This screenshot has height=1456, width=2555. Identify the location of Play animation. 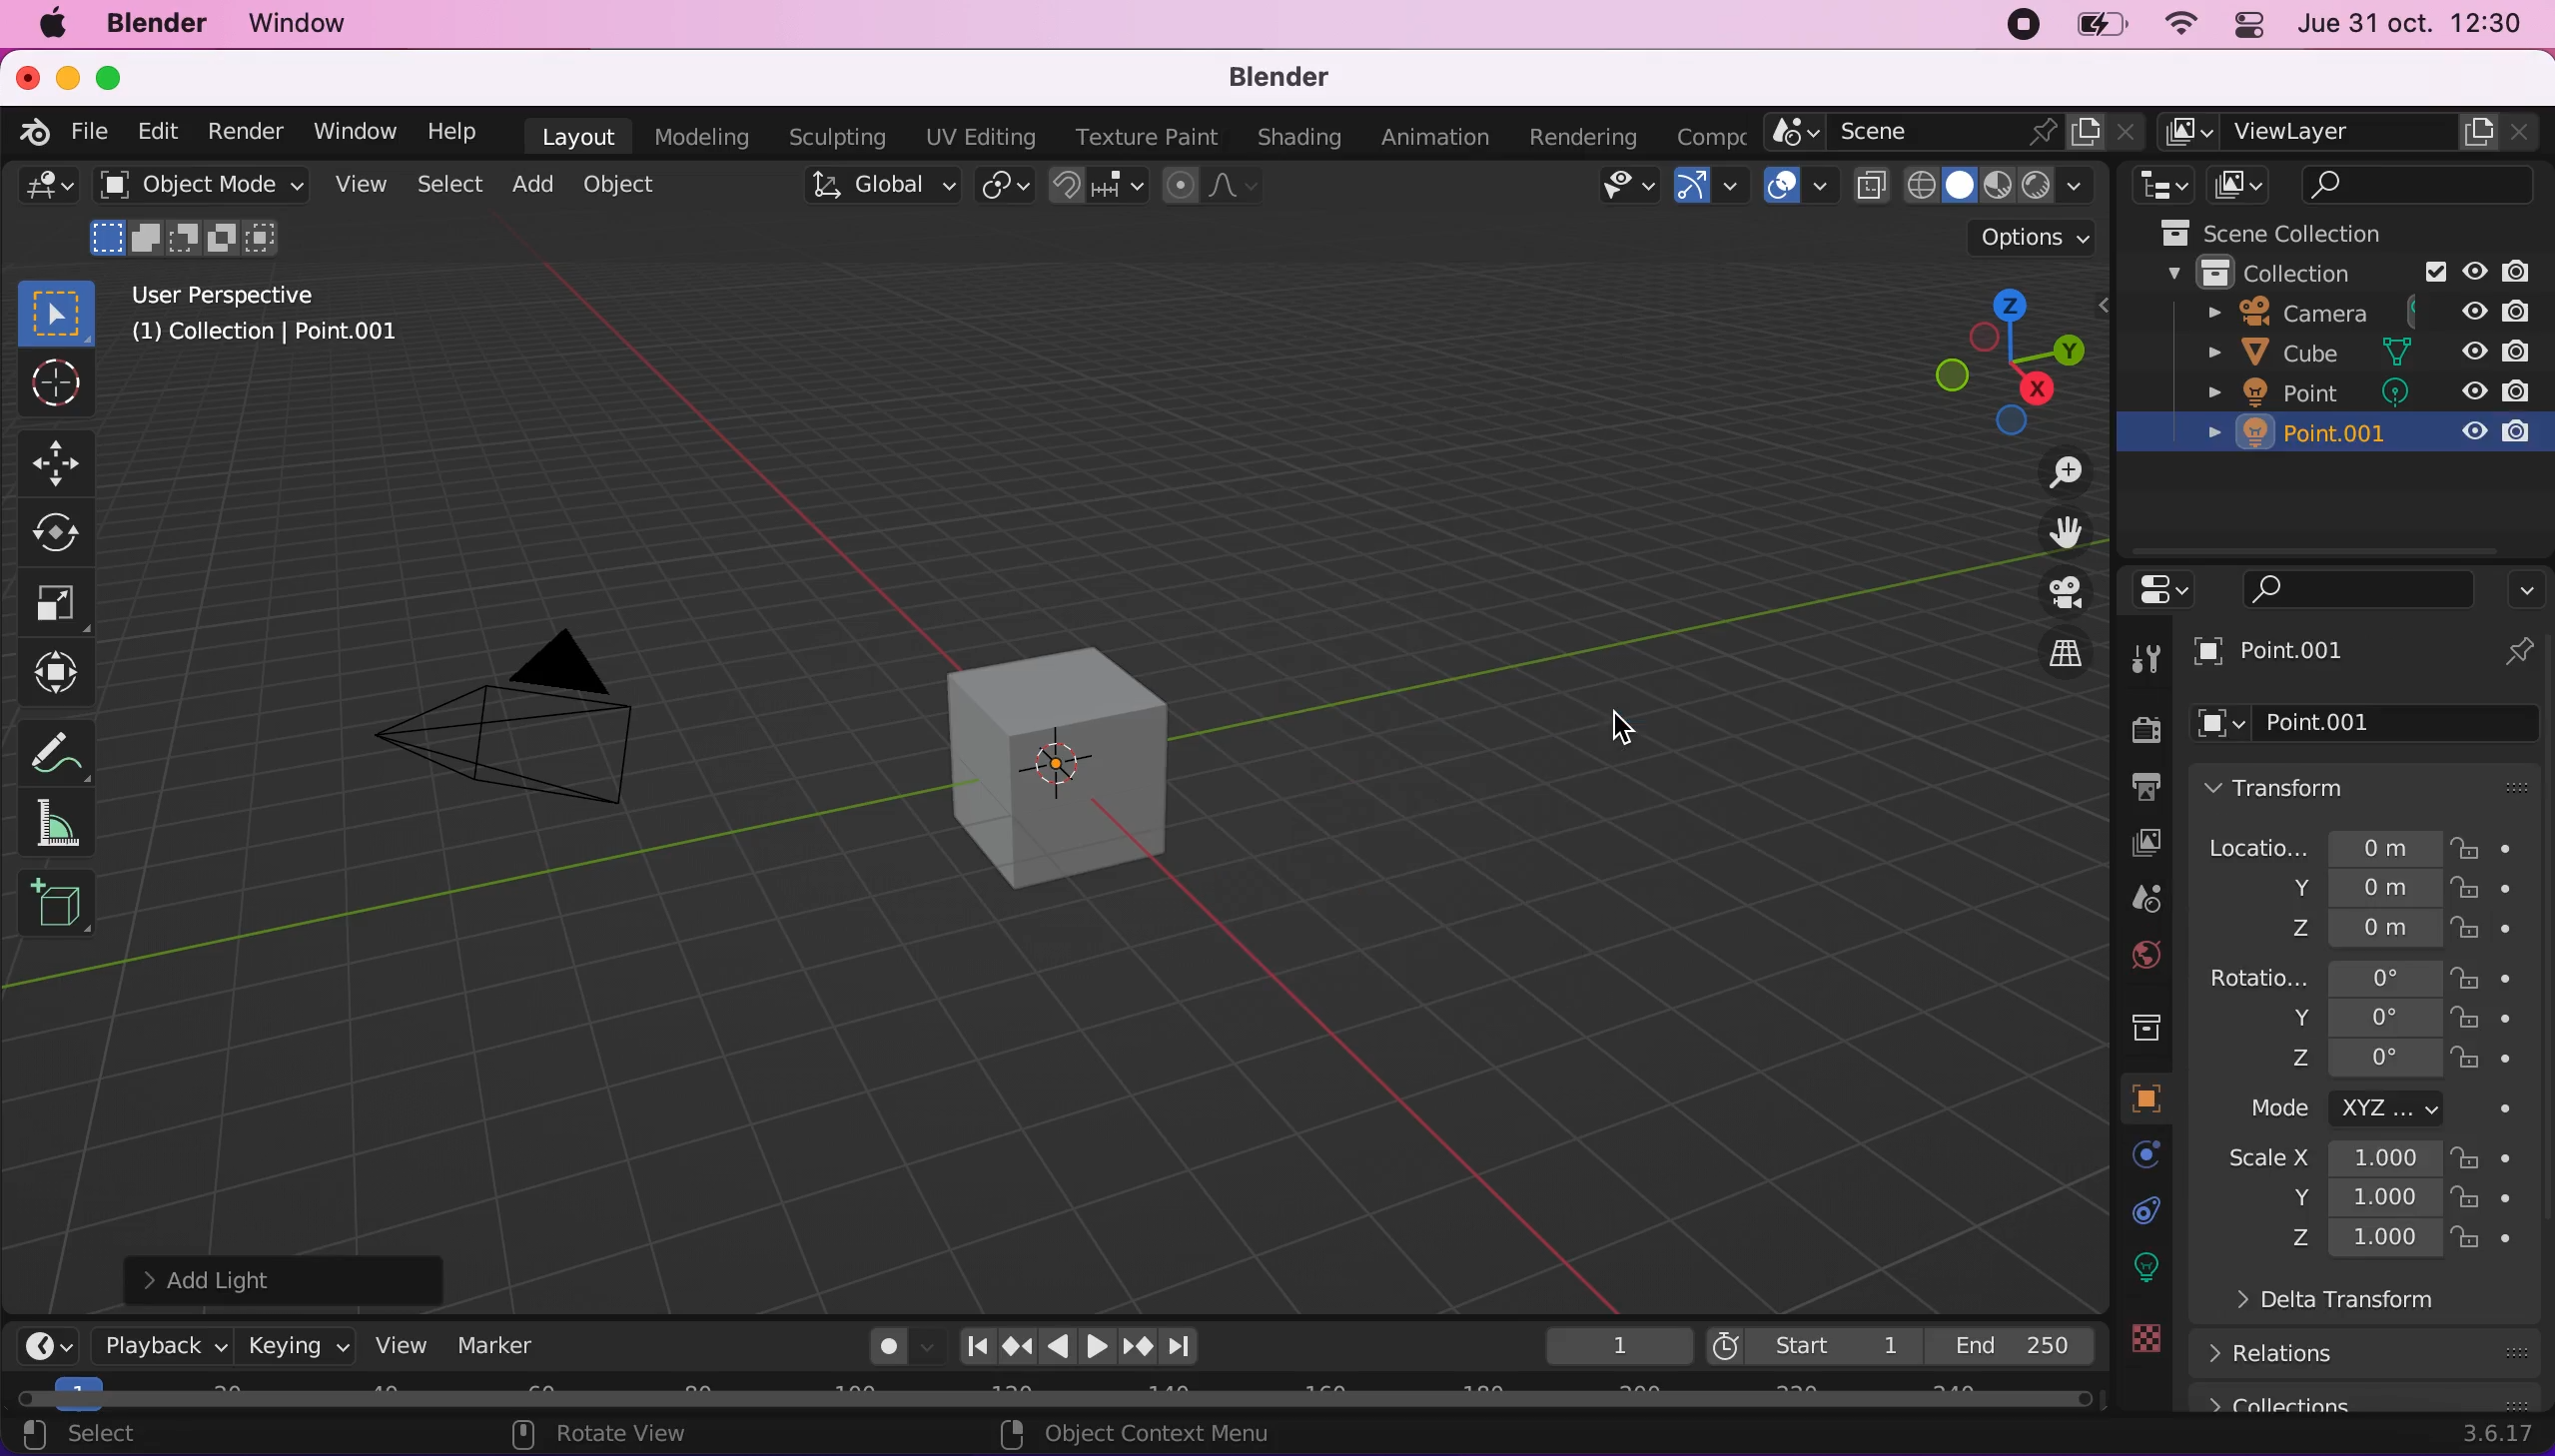
(1099, 1351).